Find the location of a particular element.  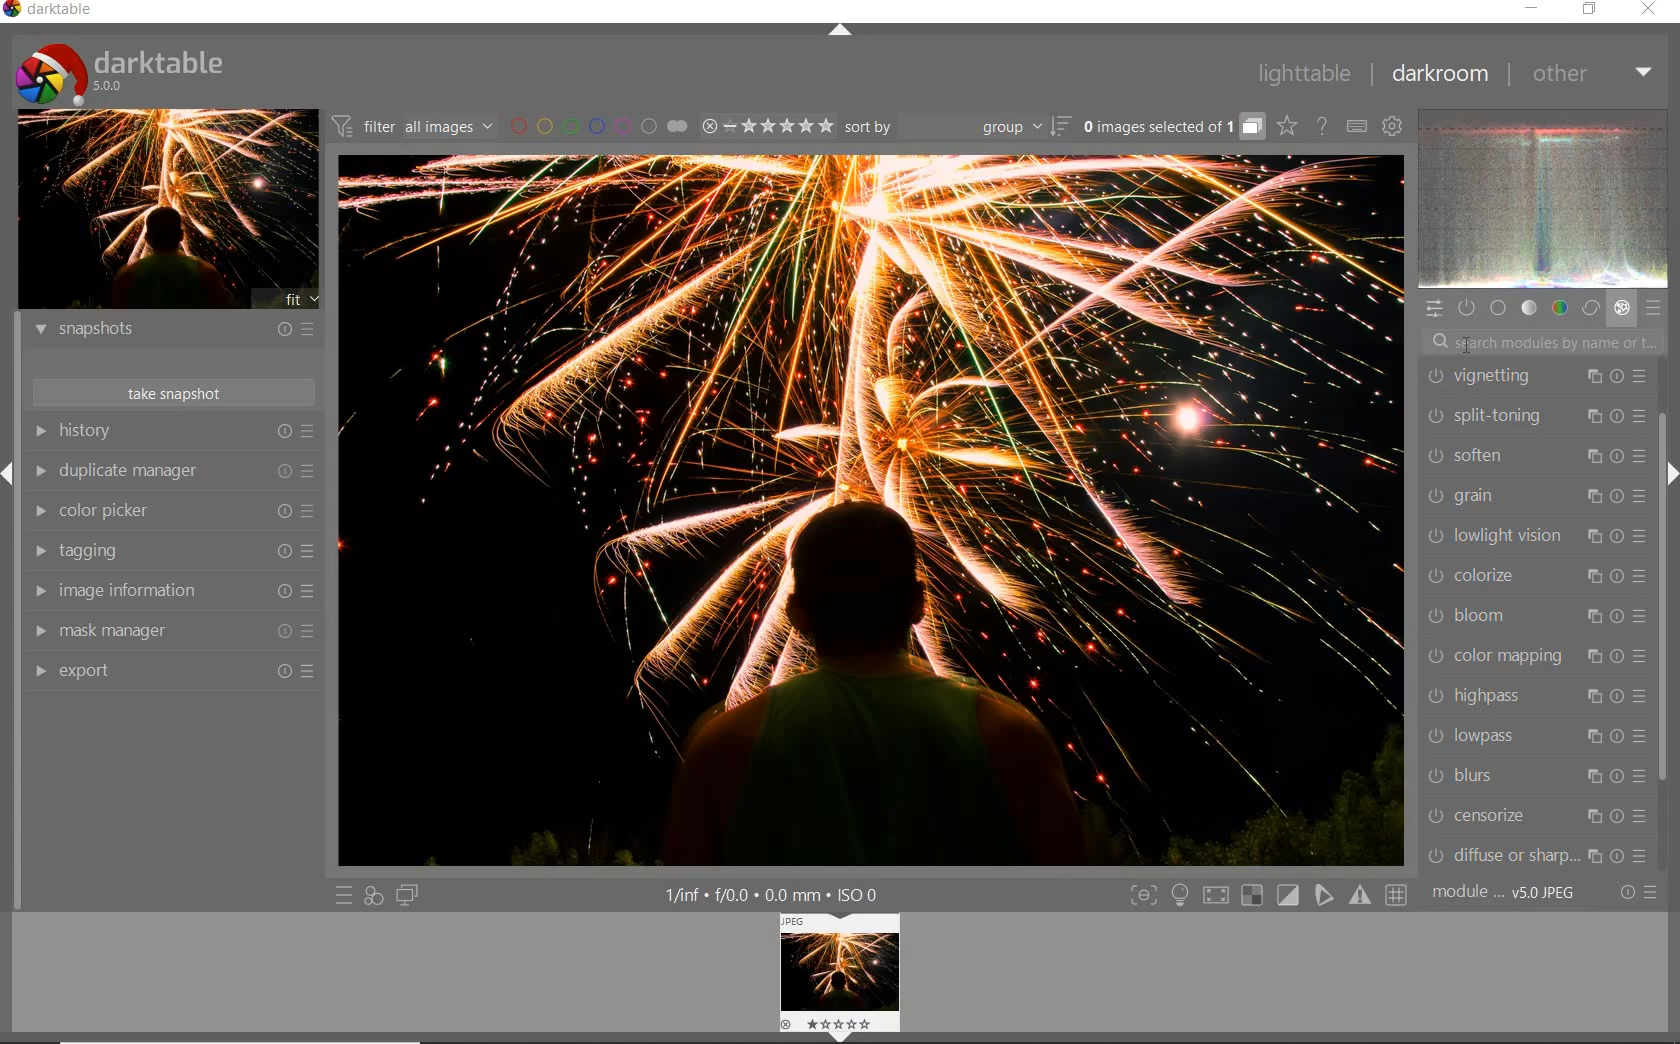

mask manager is located at coordinates (171, 631).